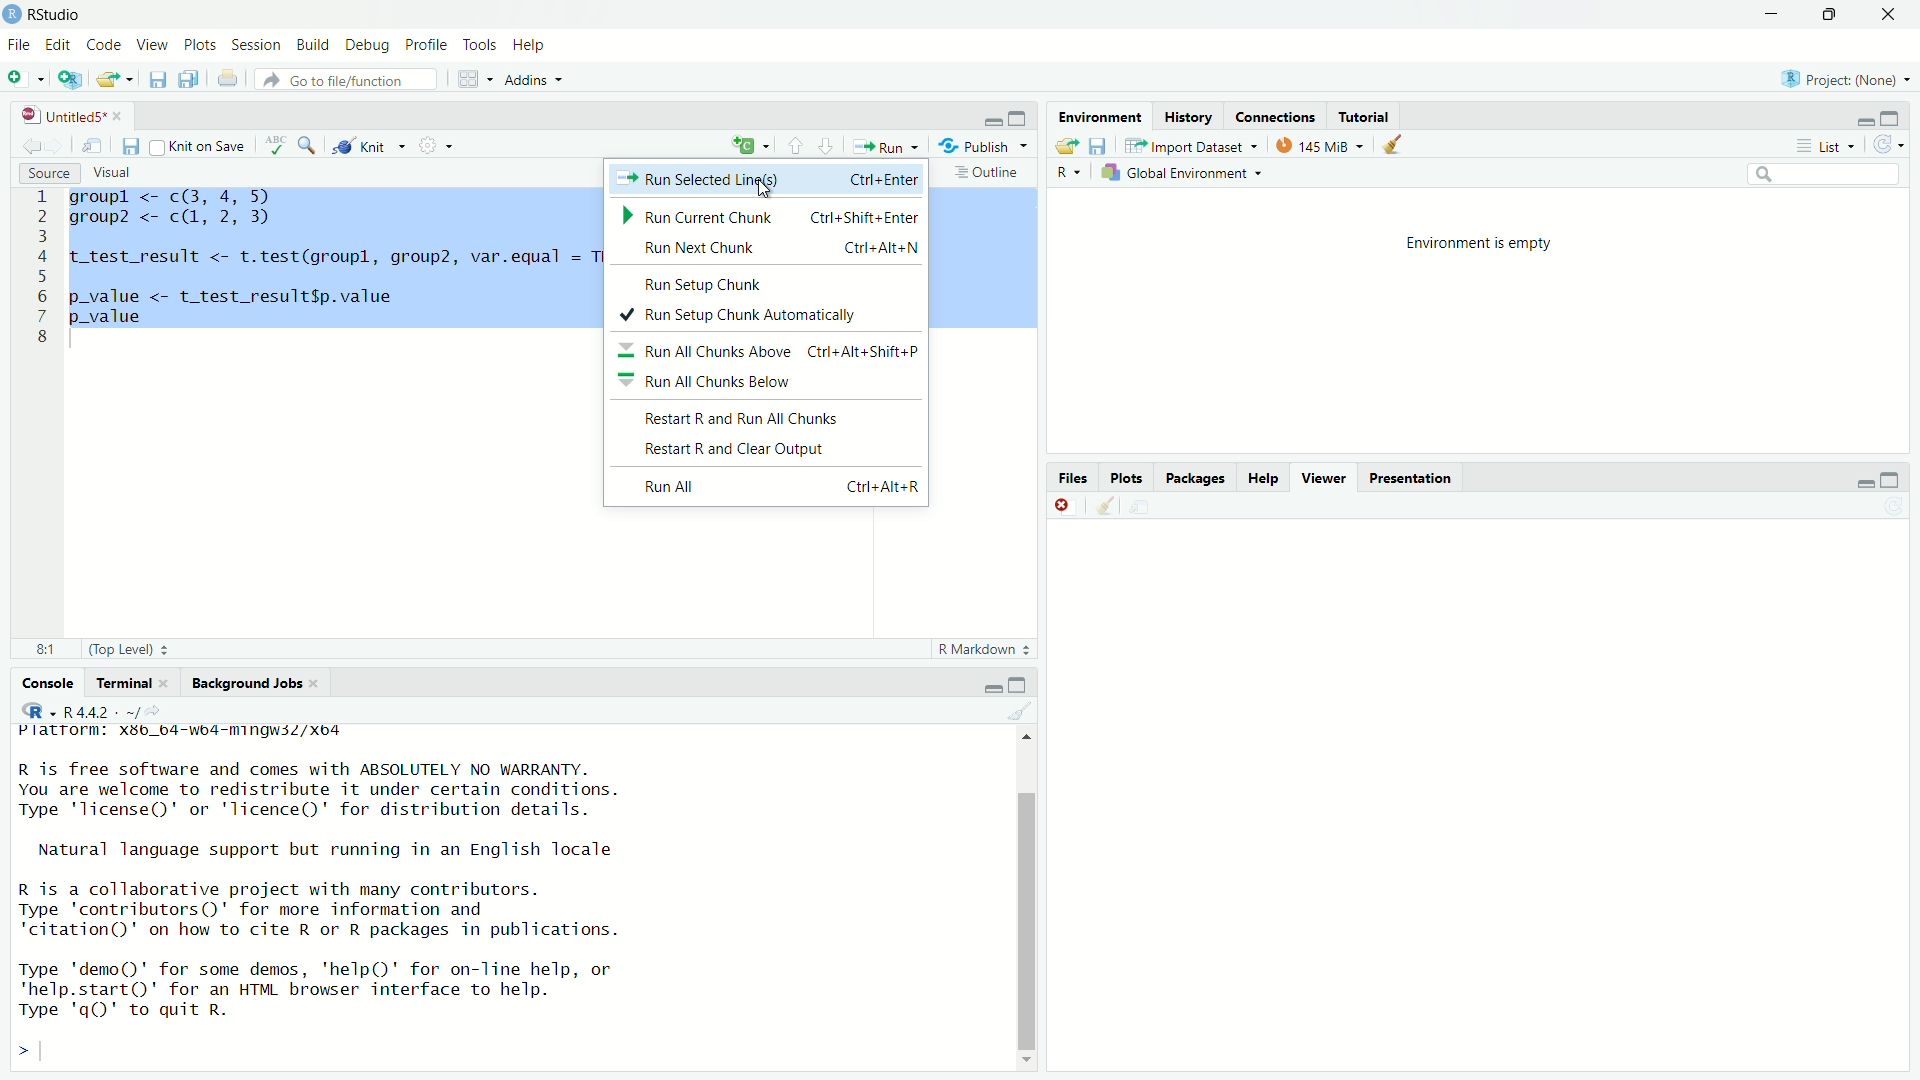 This screenshot has width=1920, height=1080. Describe the element at coordinates (278, 143) in the screenshot. I see `check` at that location.